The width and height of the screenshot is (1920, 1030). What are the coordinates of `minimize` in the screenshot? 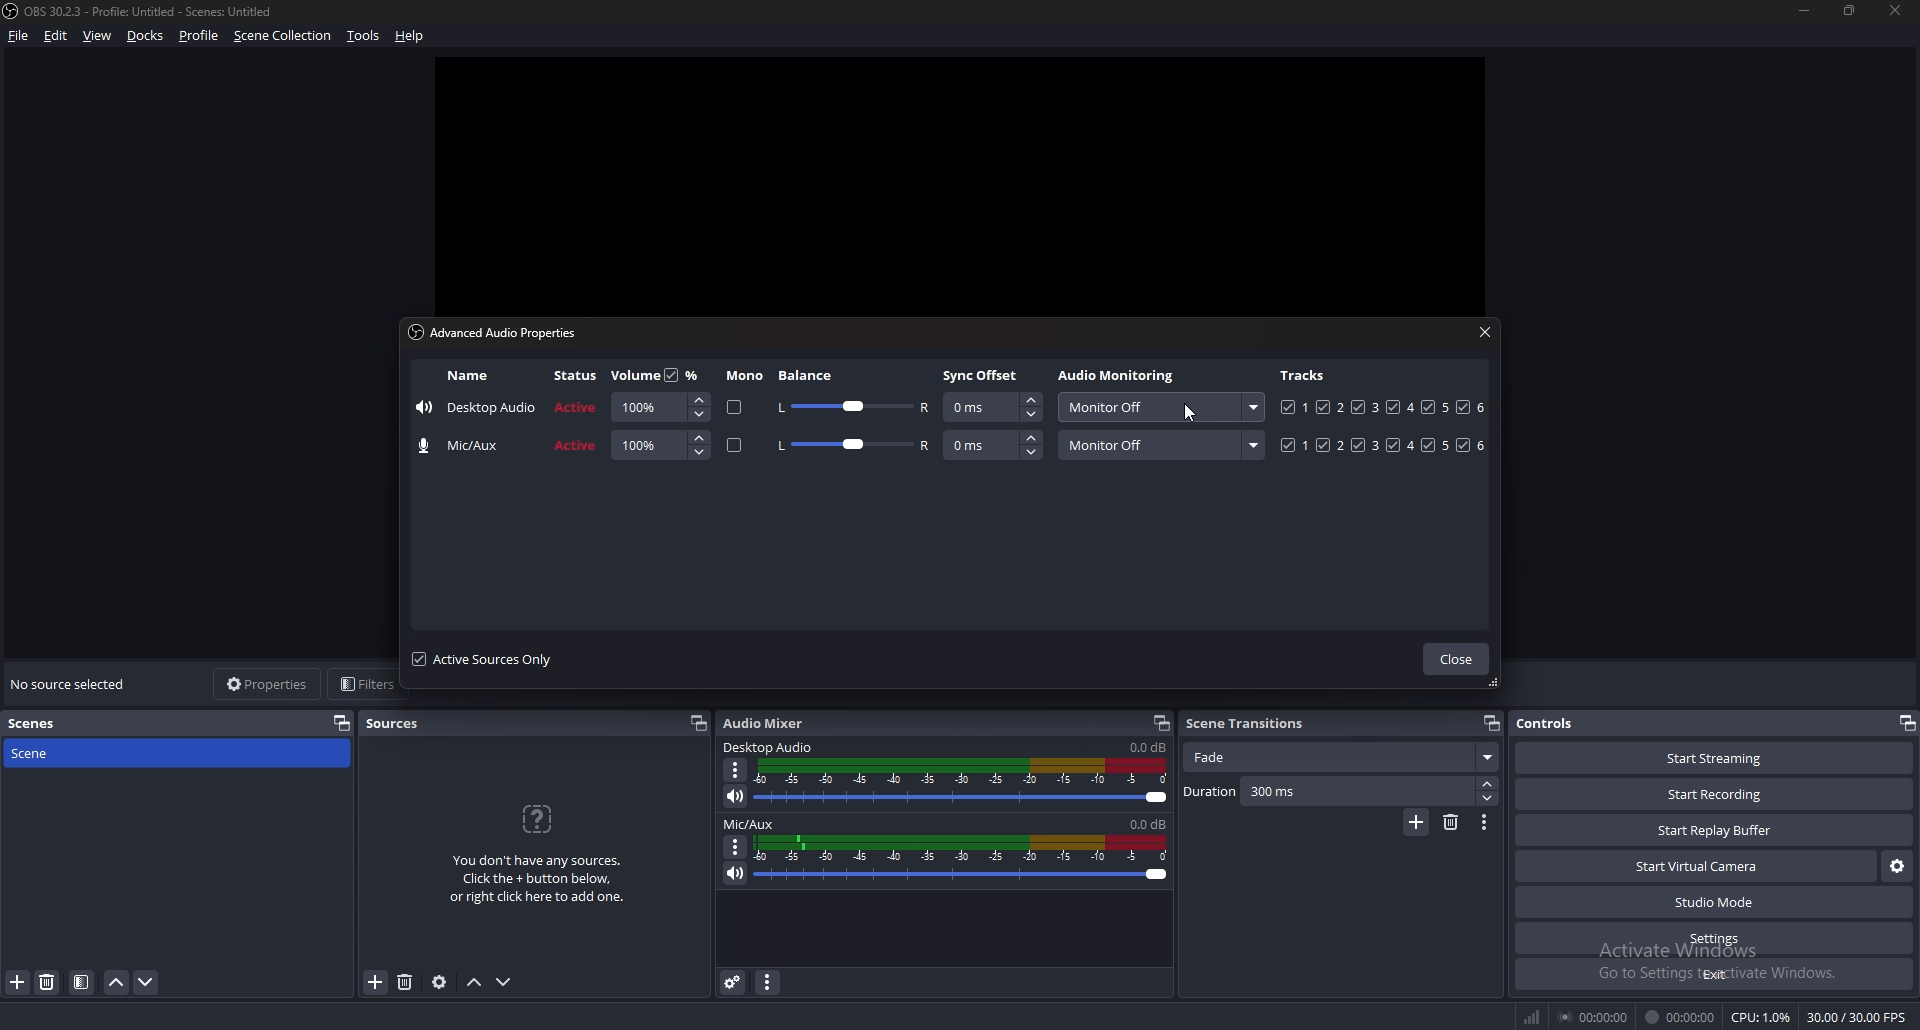 It's located at (1803, 11).